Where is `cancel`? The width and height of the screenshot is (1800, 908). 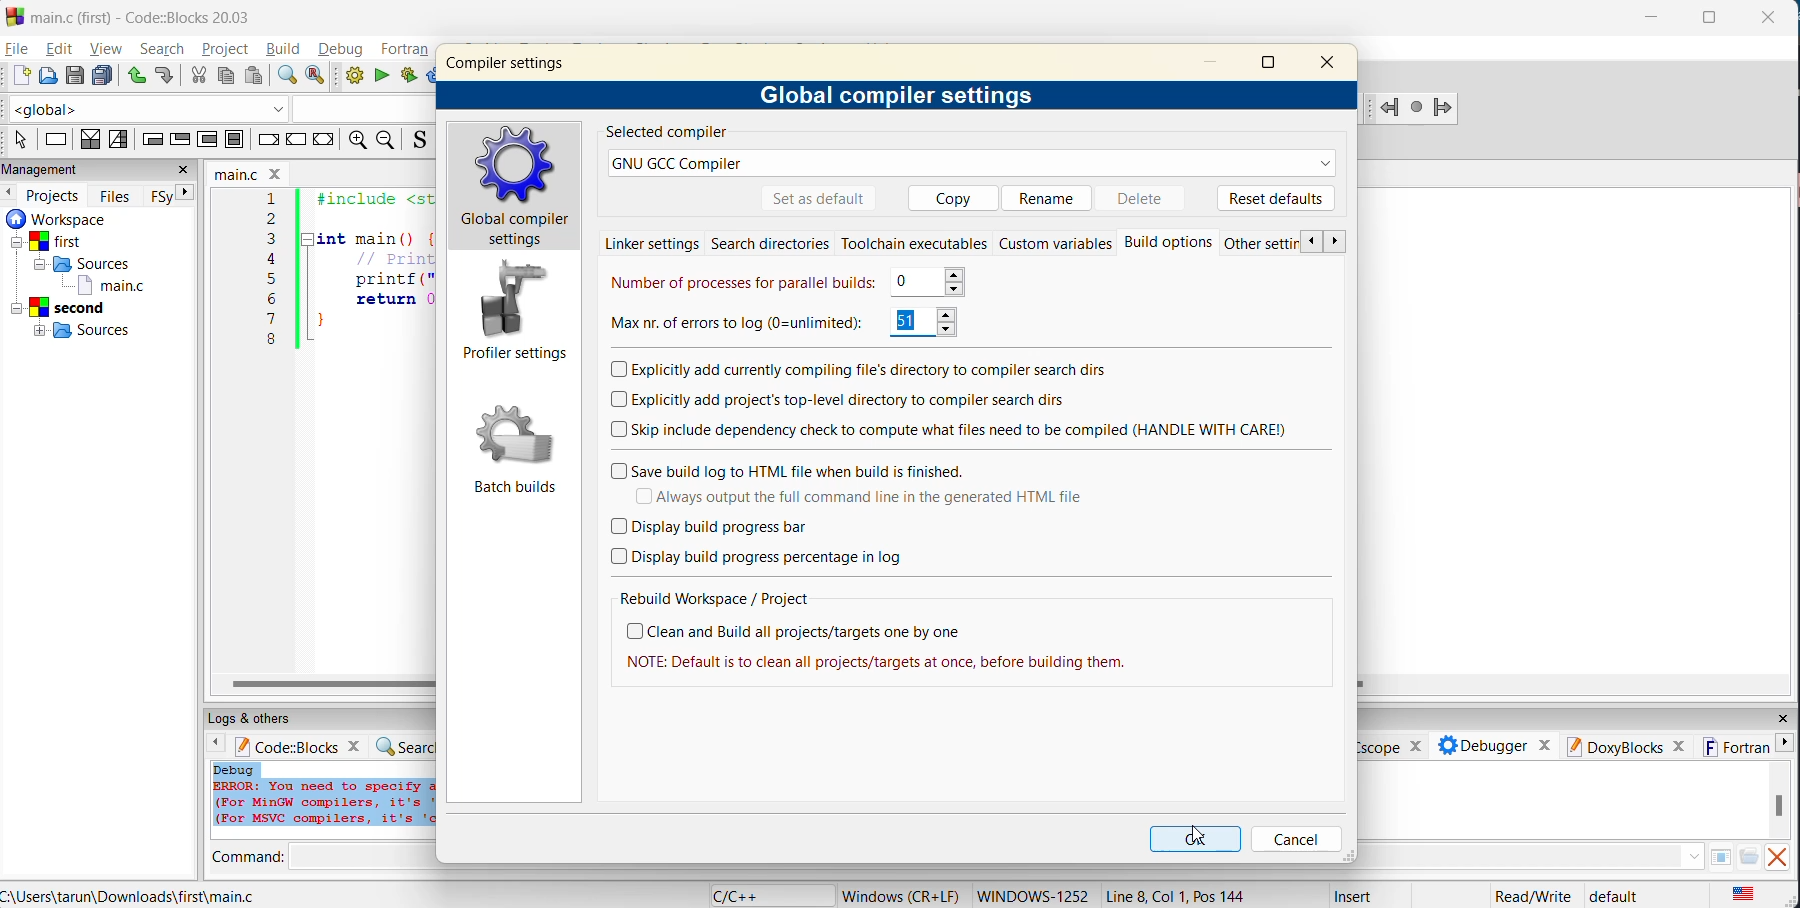
cancel is located at coordinates (1293, 839).